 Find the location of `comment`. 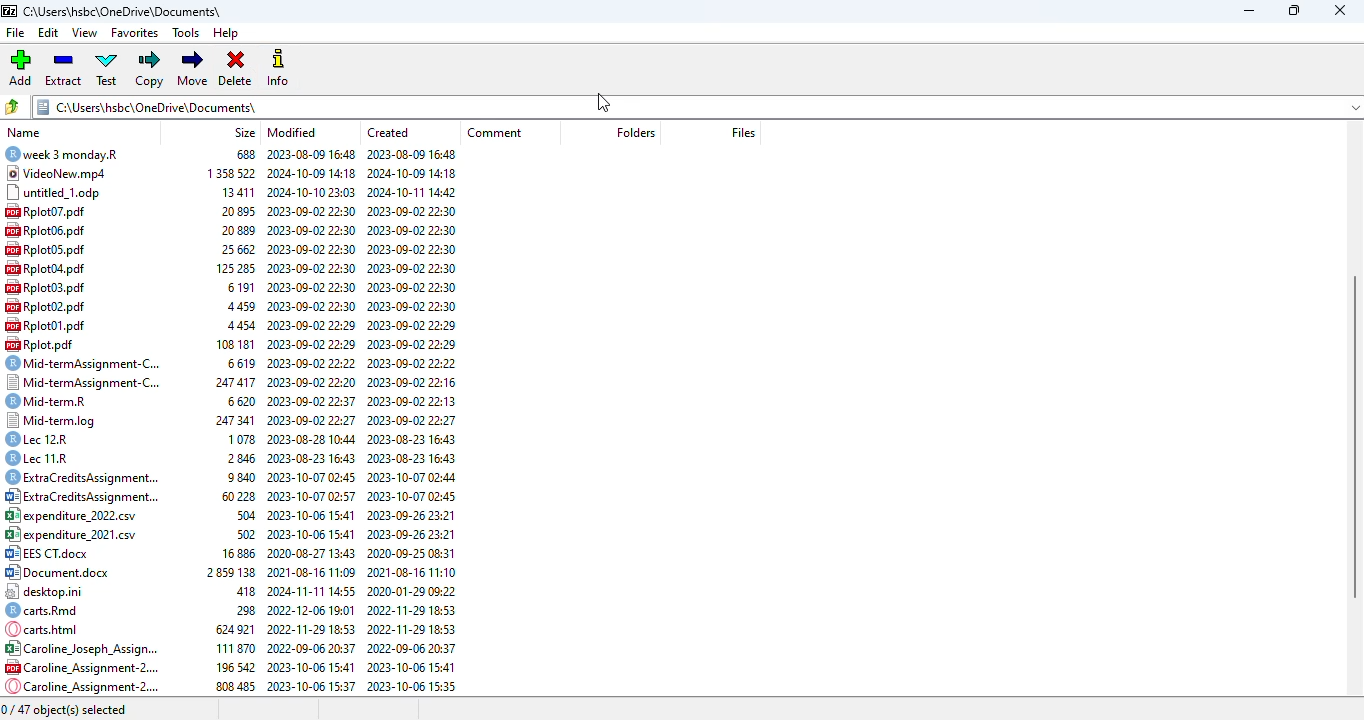

comment is located at coordinates (497, 133).